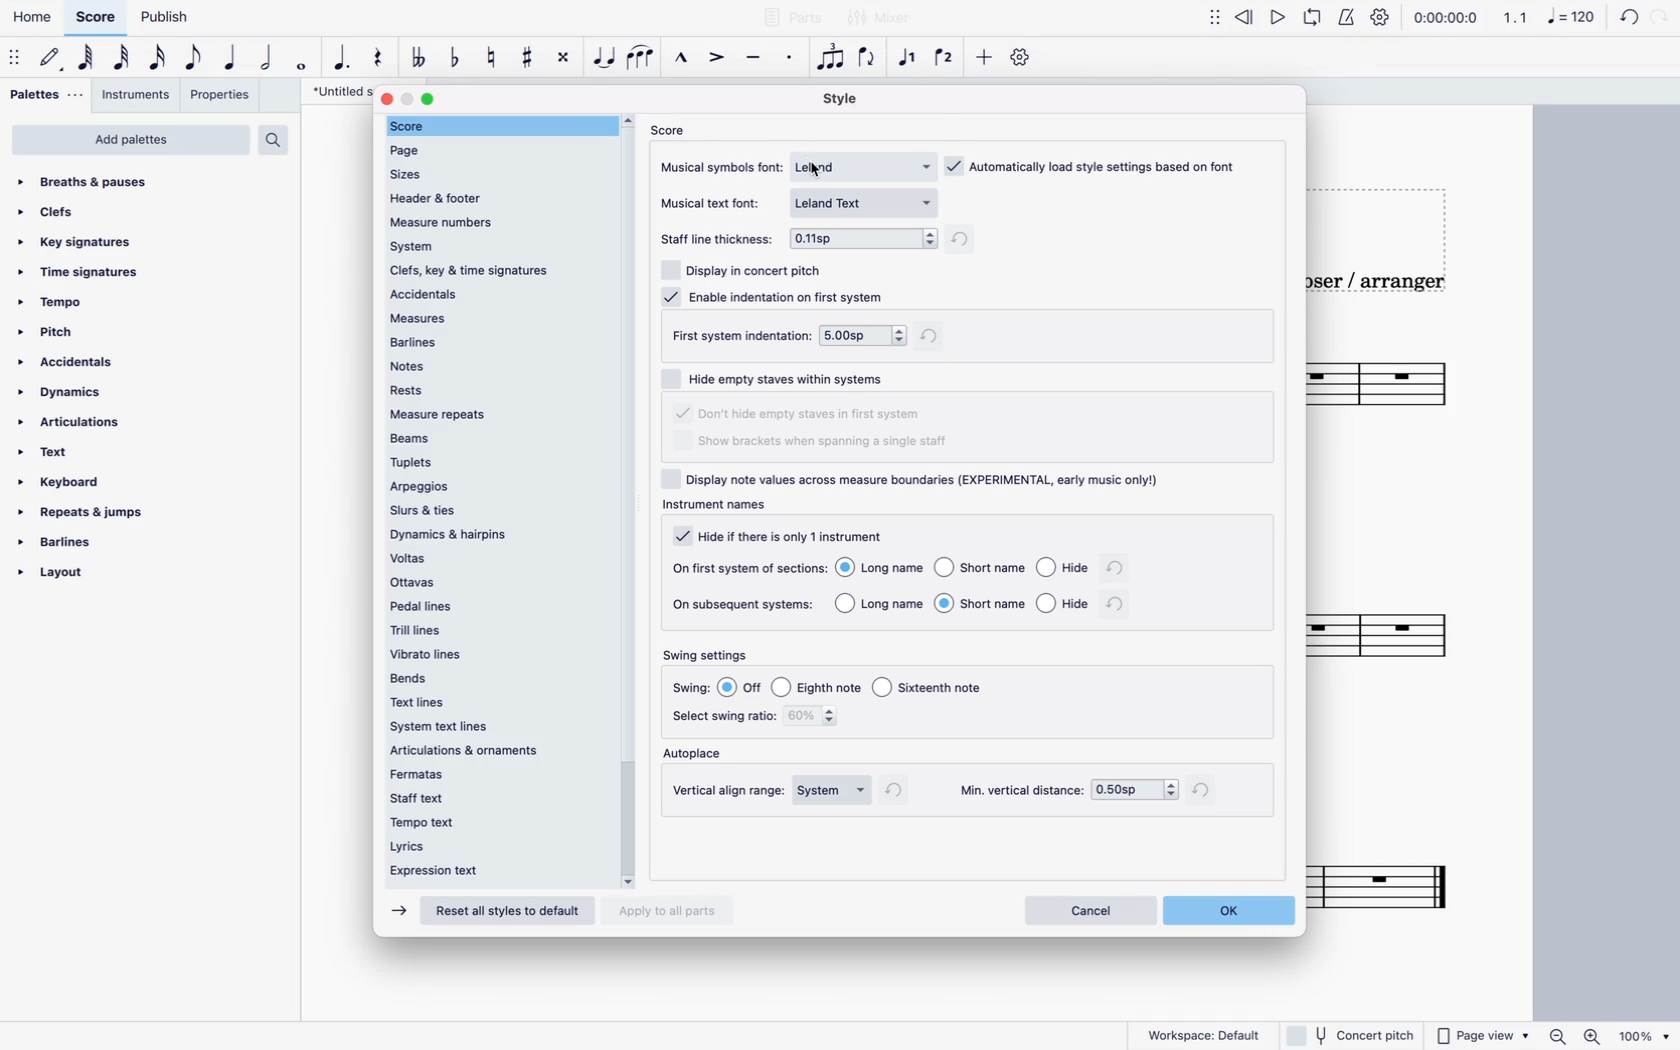 This screenshot has height=1050, width=1680. Describe the element at coordinates (503, 606) in the screenshot. I see `pedal lines` at that location.